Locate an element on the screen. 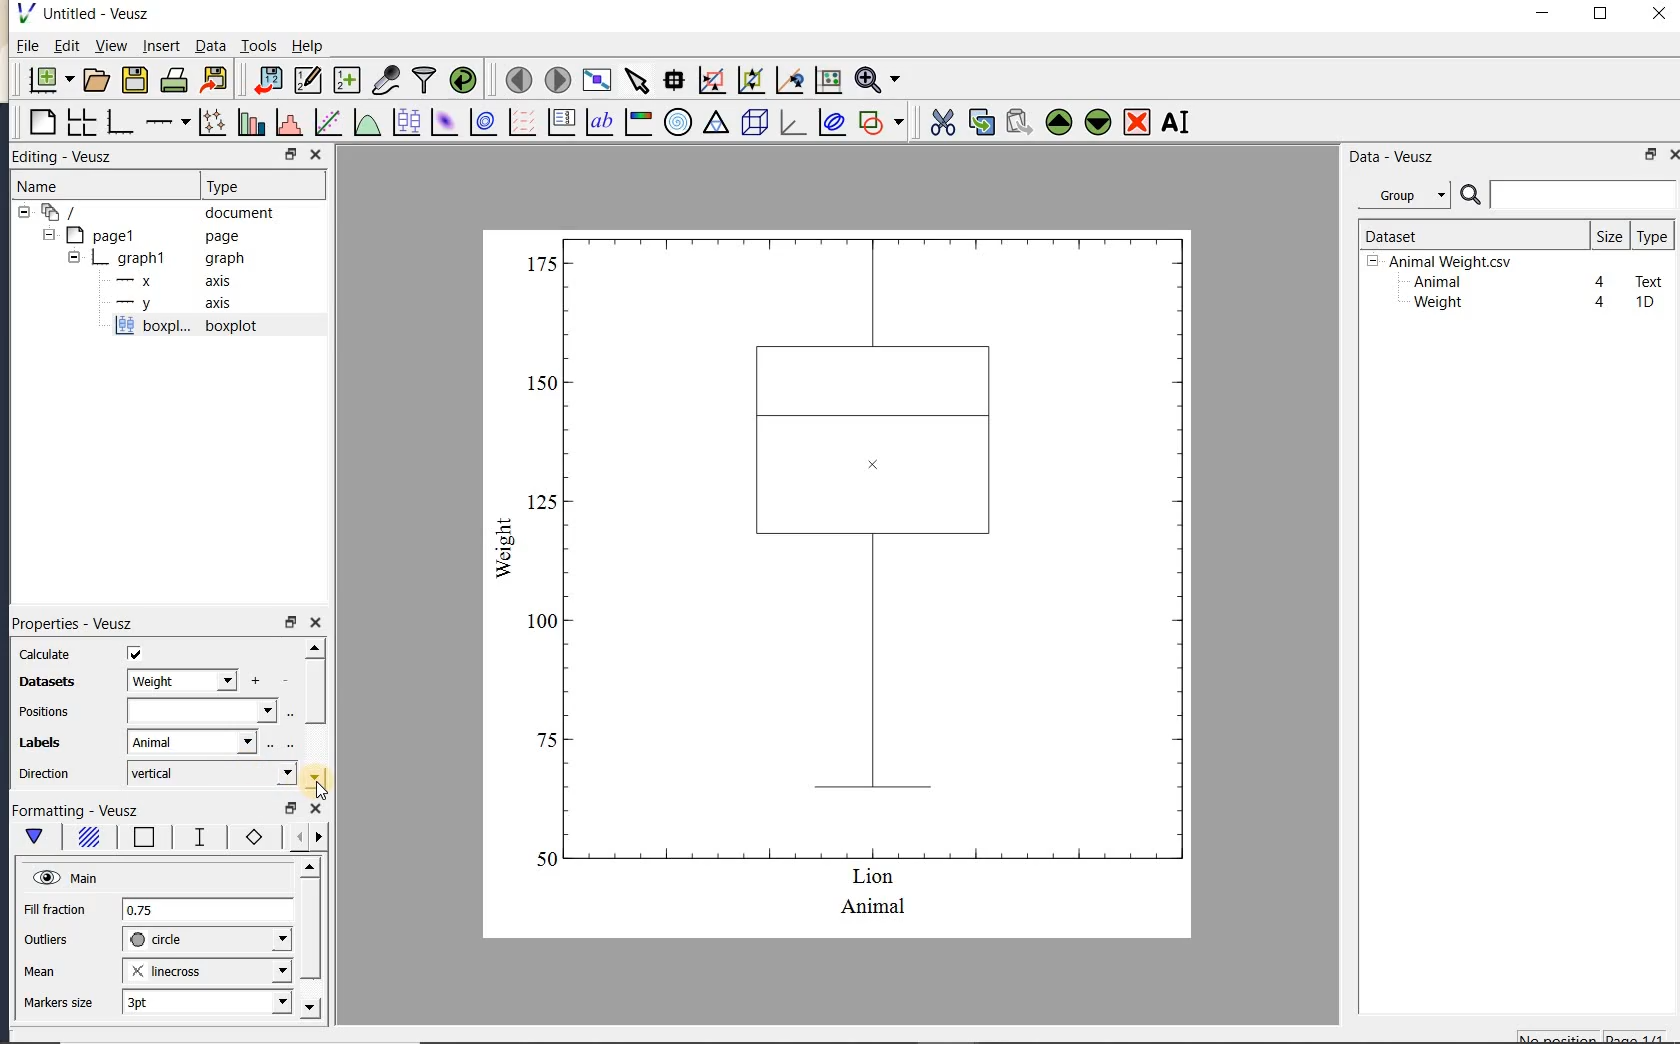 The width and height of the screenshot is (1680, 1044). close is located at coordinates (316, 624).